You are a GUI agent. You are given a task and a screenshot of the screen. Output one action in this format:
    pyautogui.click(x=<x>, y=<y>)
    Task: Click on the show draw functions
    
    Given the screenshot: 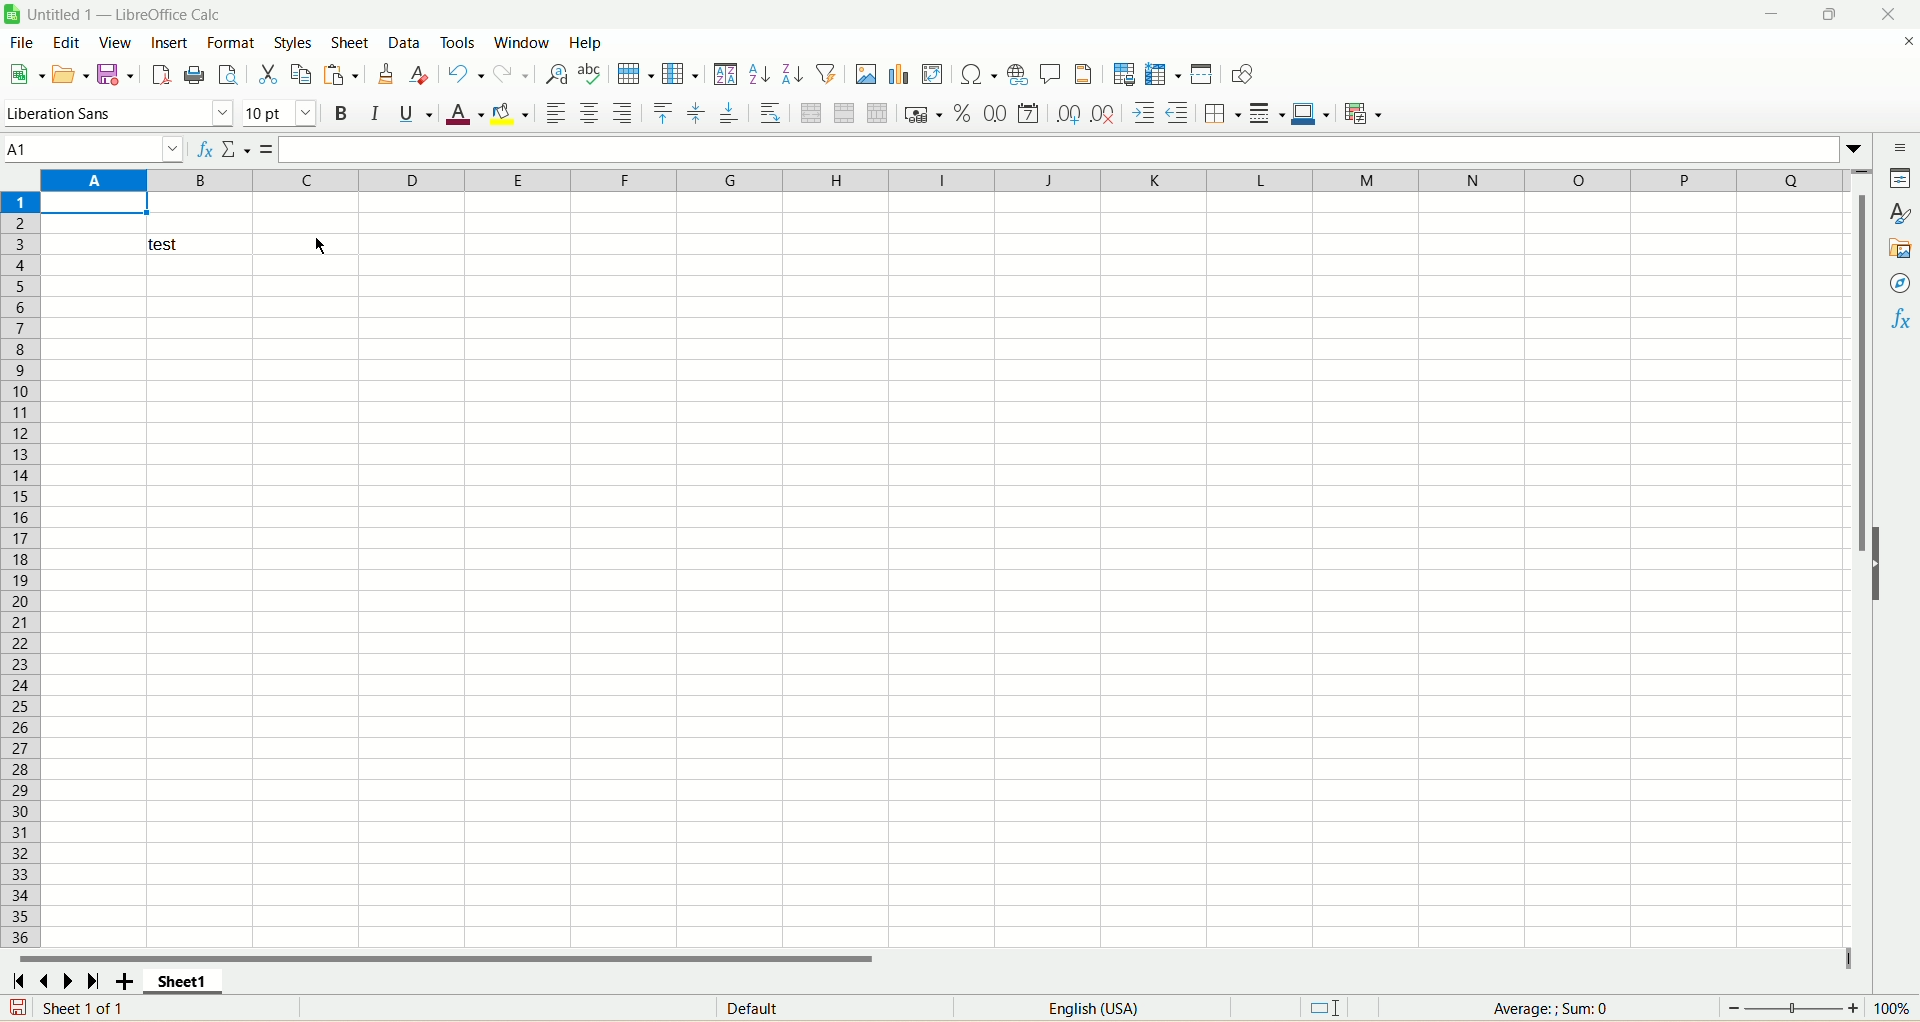 What is the action you would take?
    pyautogui.click(x=1242, y=74)
    